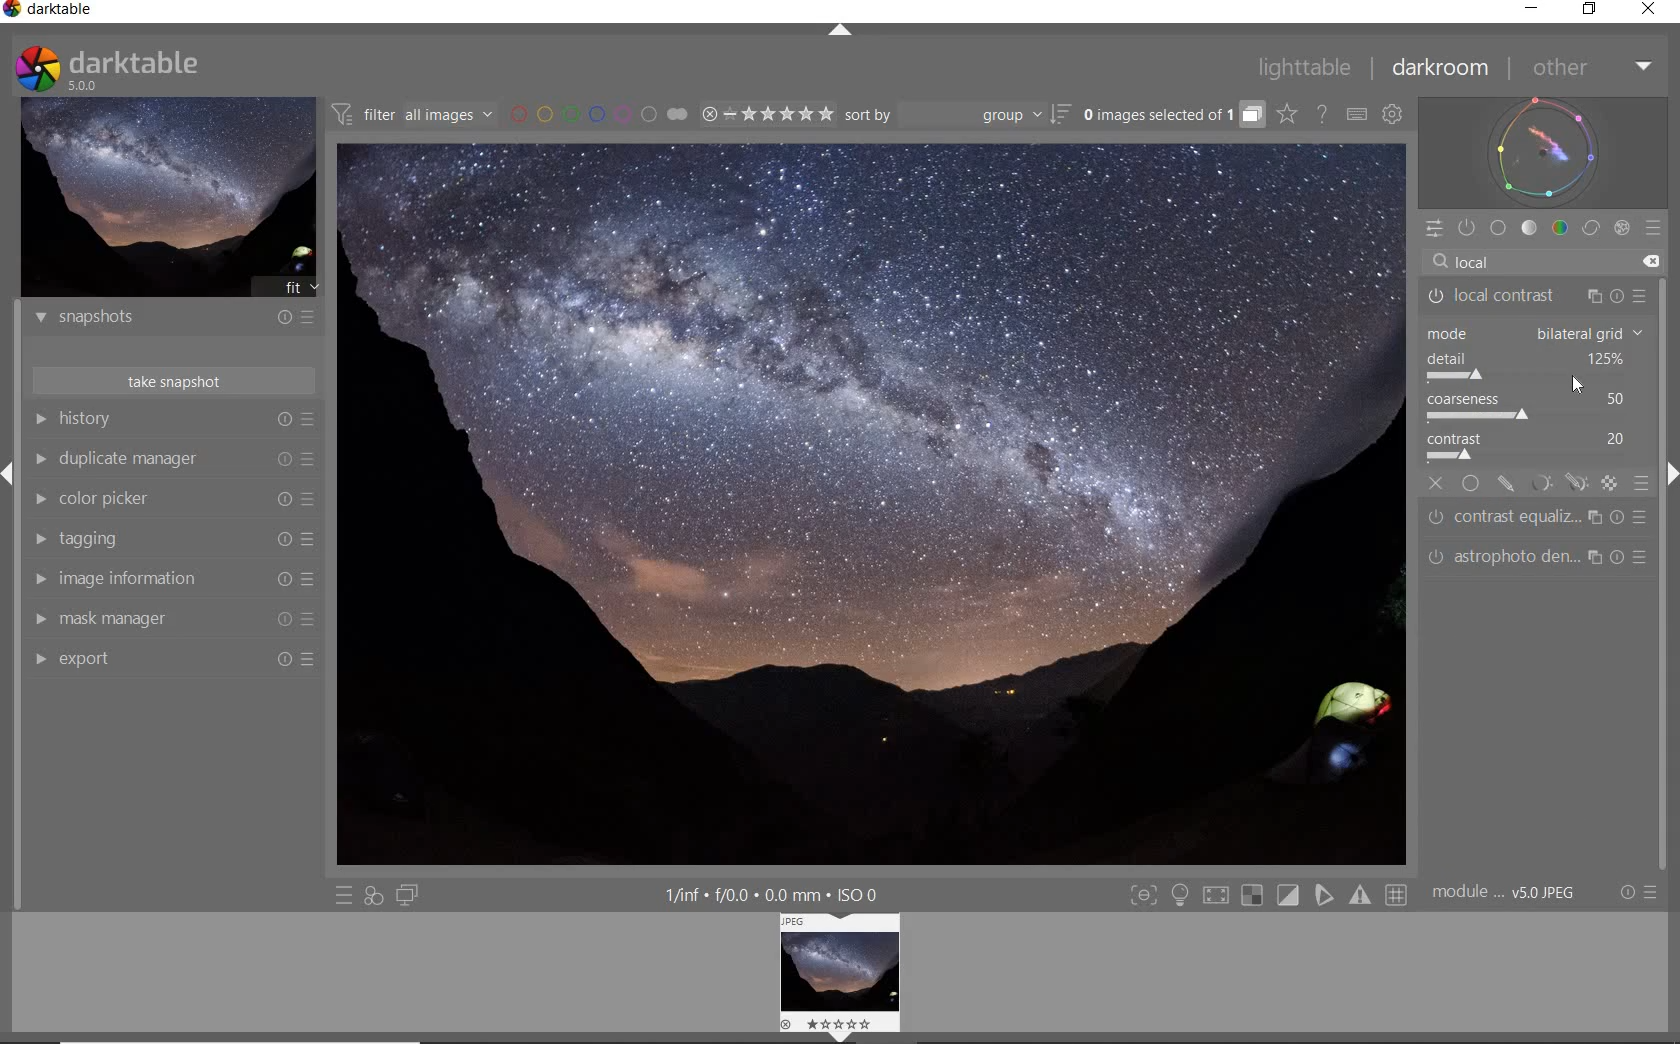 The image size is (1680, 1044). Describe the element at coordinates (943, 119) in the screenshot. I see `Sort by dropdown: group` at that location.